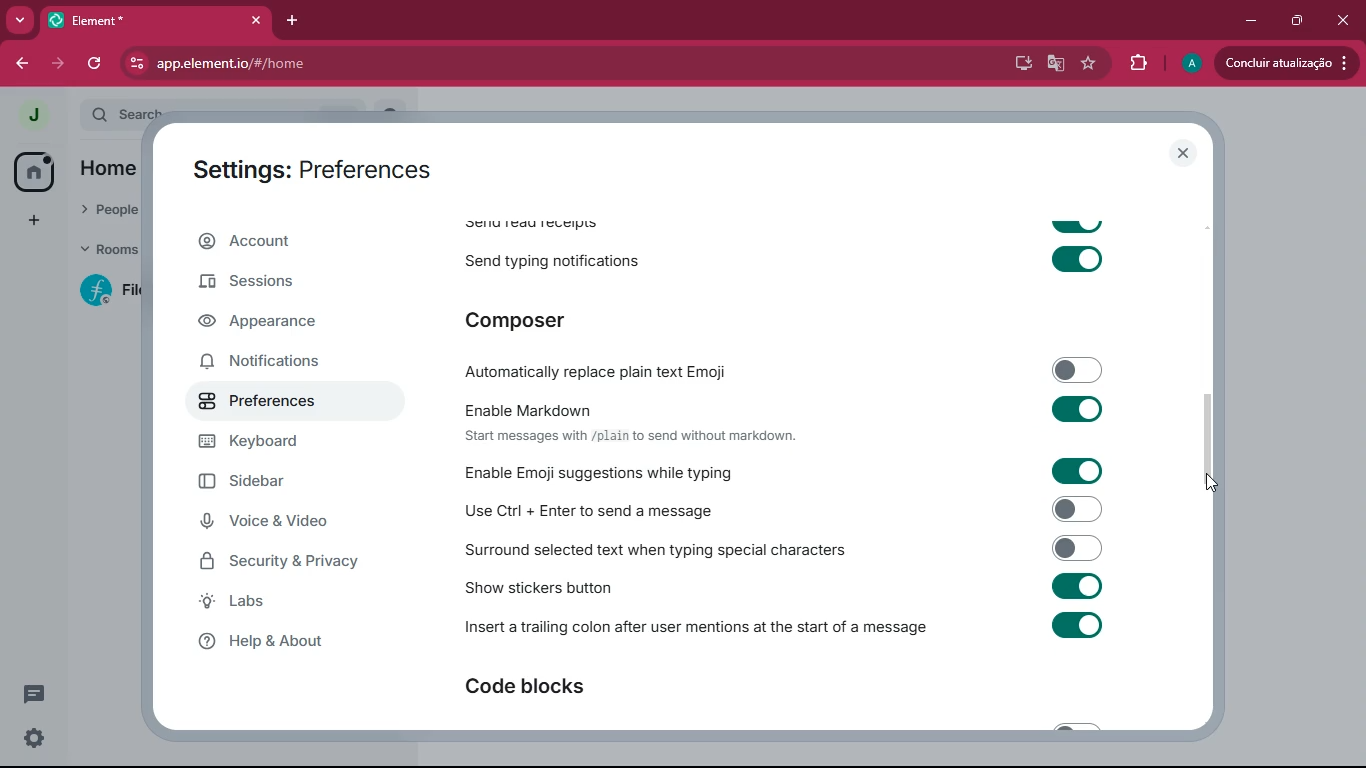 The width and height of the screenshot is (1366, 768). I want to click on preferences, so click(274, 405).